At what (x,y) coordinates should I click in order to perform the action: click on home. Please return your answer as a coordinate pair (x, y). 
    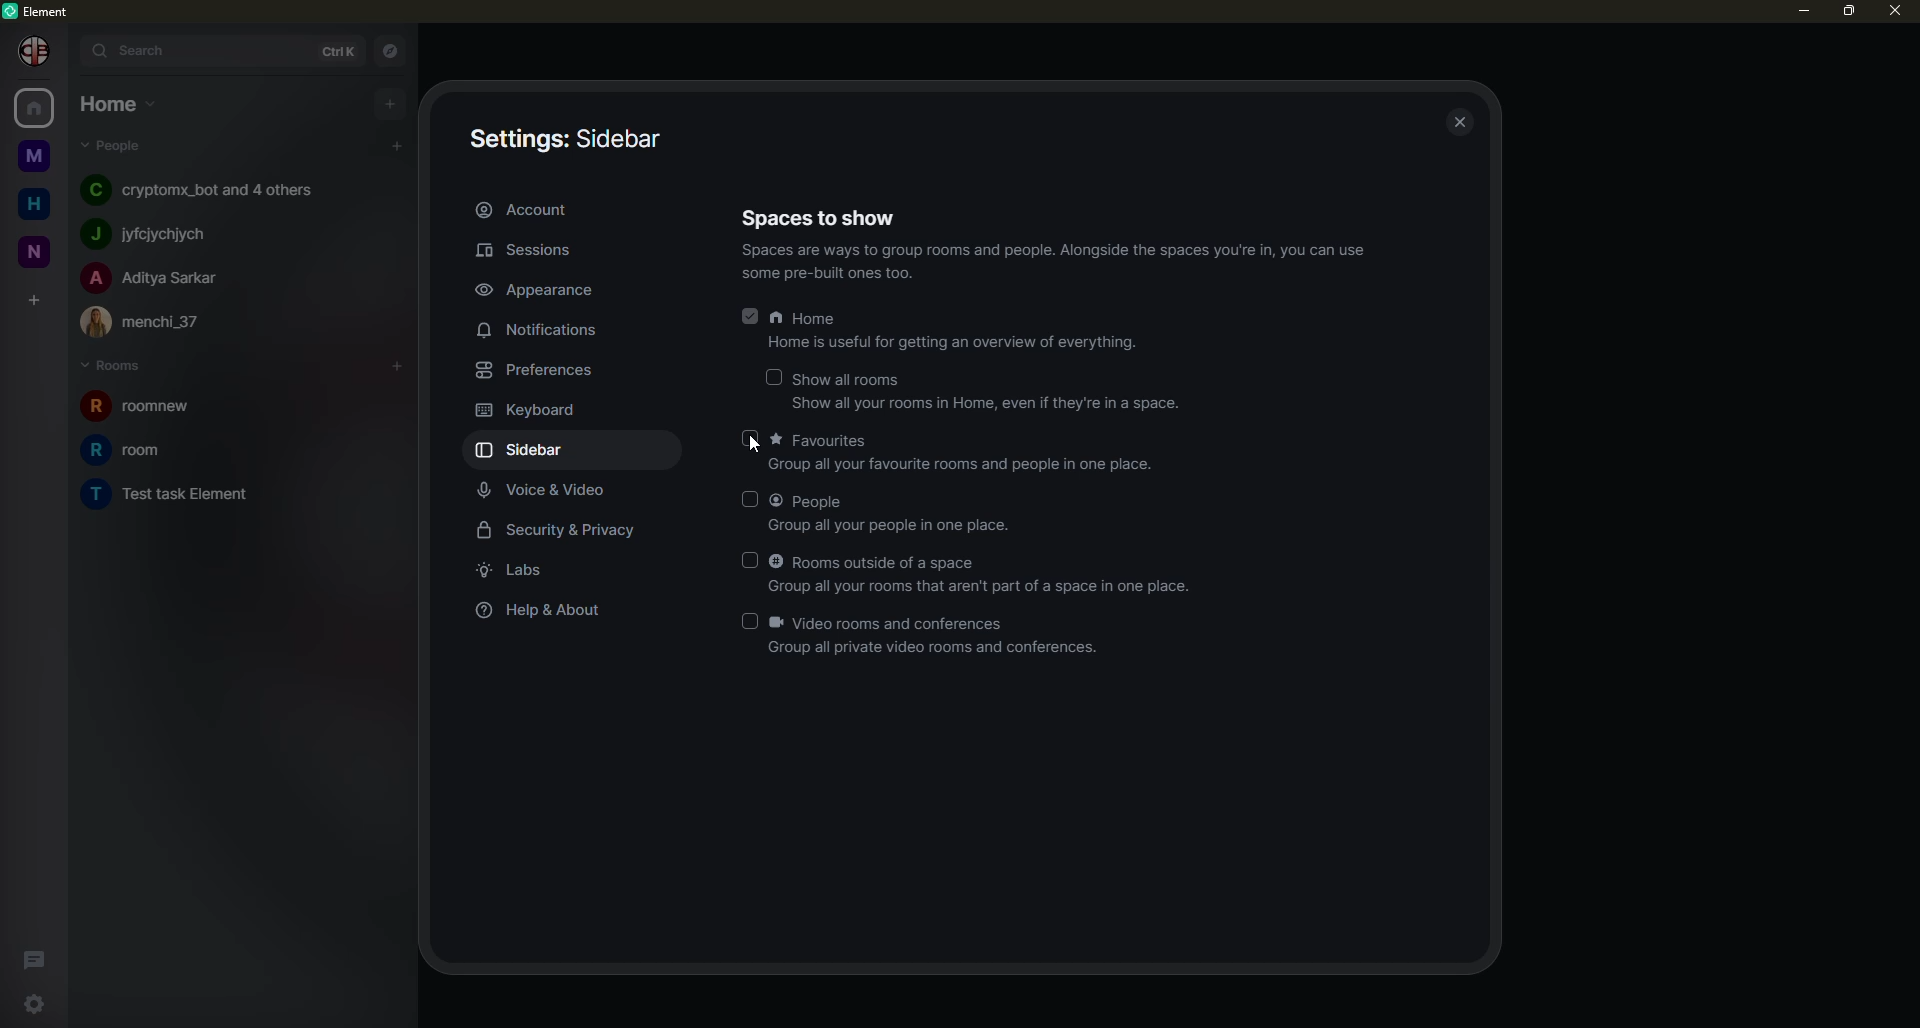
    Looking at the image, I should click on (961, 332).